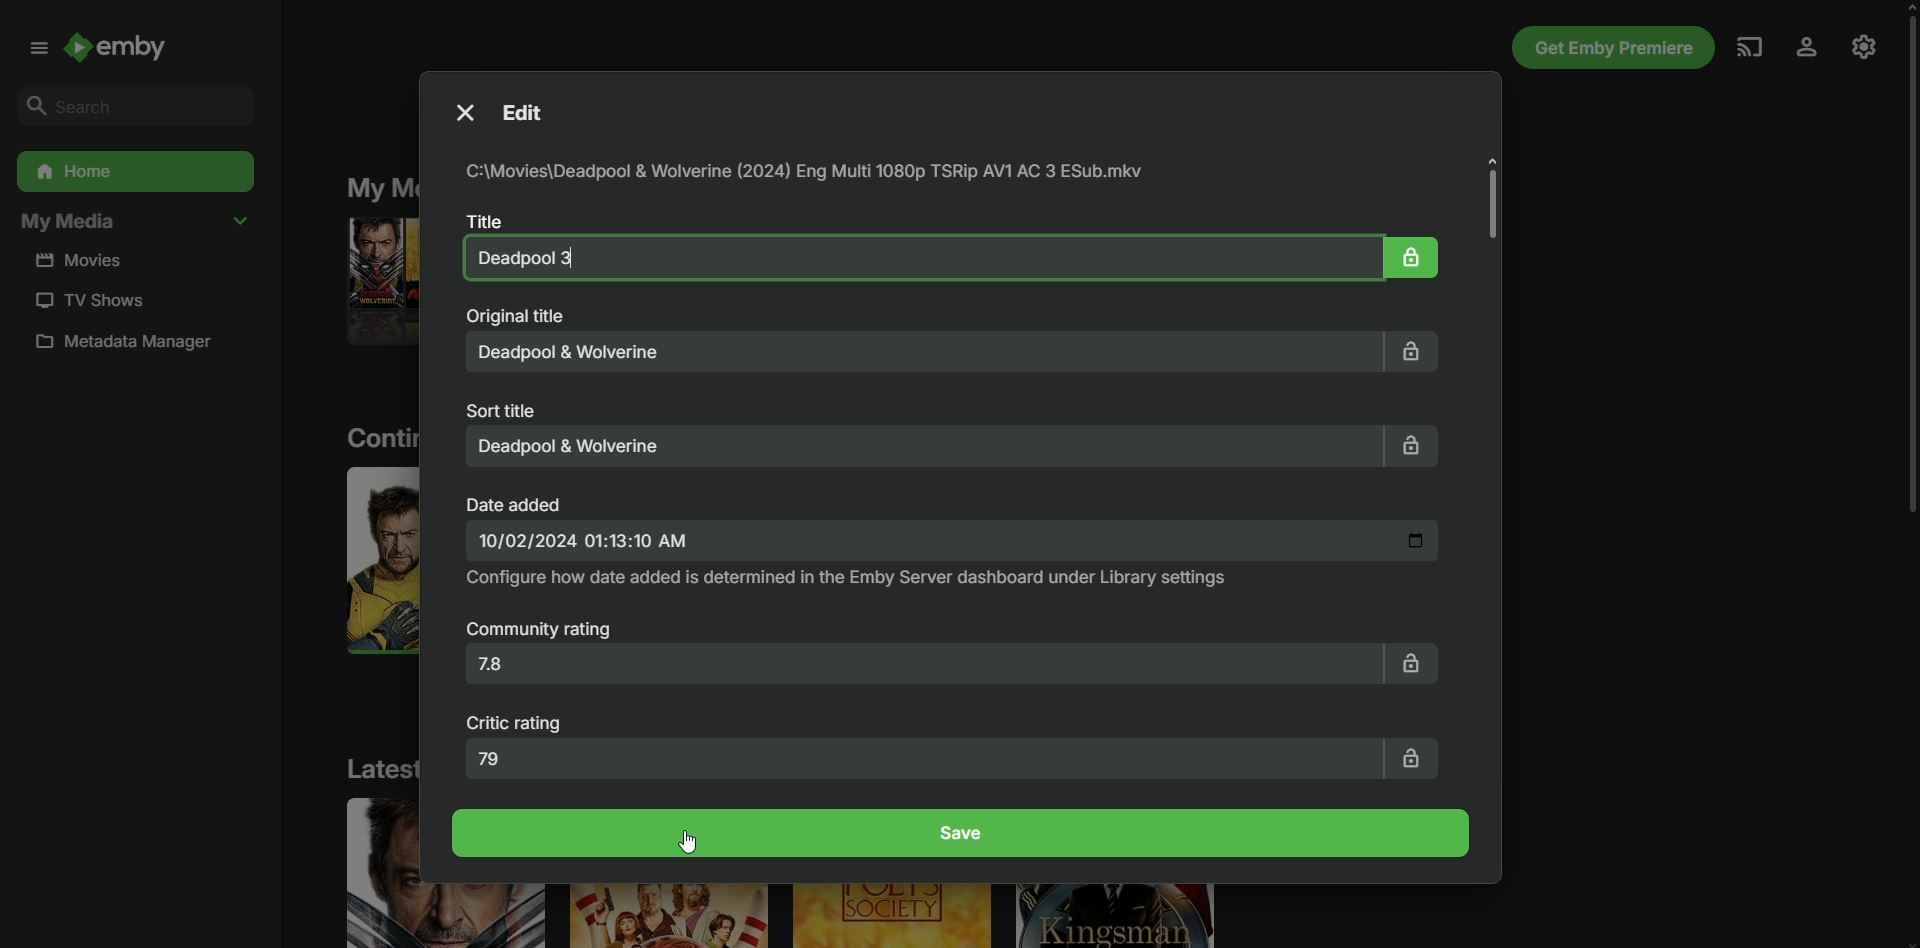 The height and width of the screenshot is (948, 1920). I want to click on 7.8, so click(920, 669).